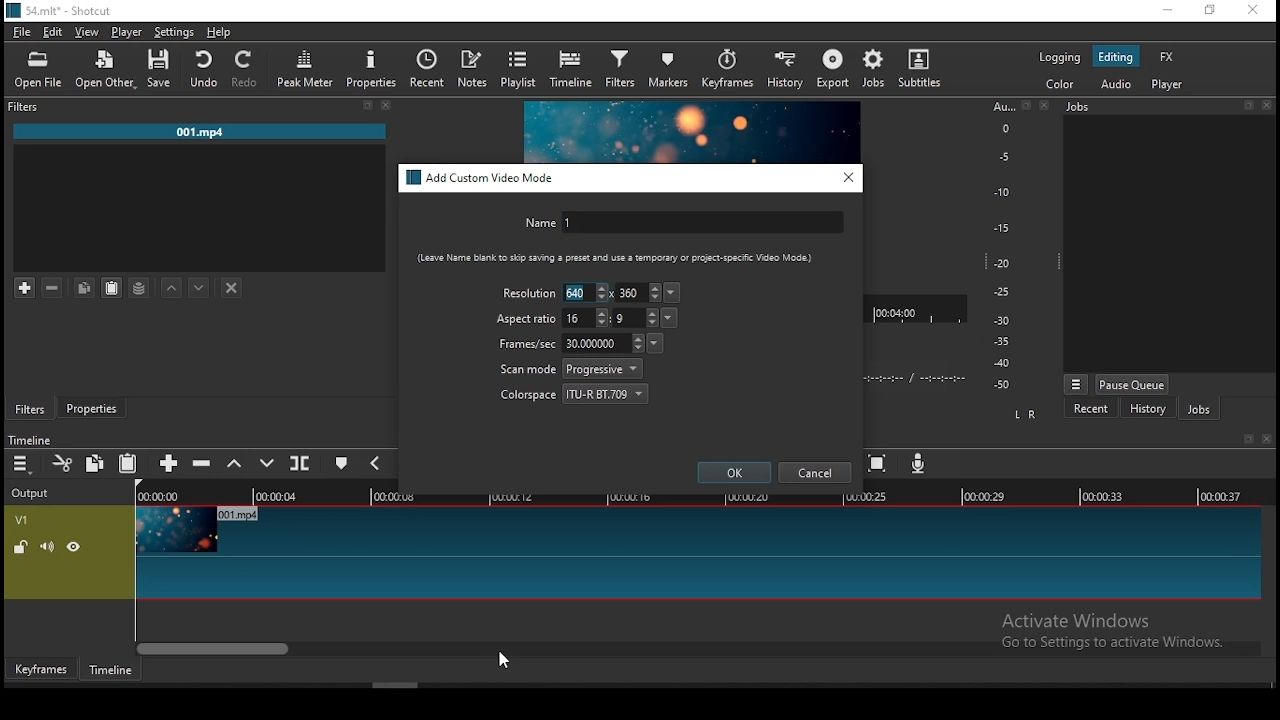 This screenshot has width=1280, height=720. Describe the element at coordinates (1000, 106) in the screenshot. I see `Au...` at that location.